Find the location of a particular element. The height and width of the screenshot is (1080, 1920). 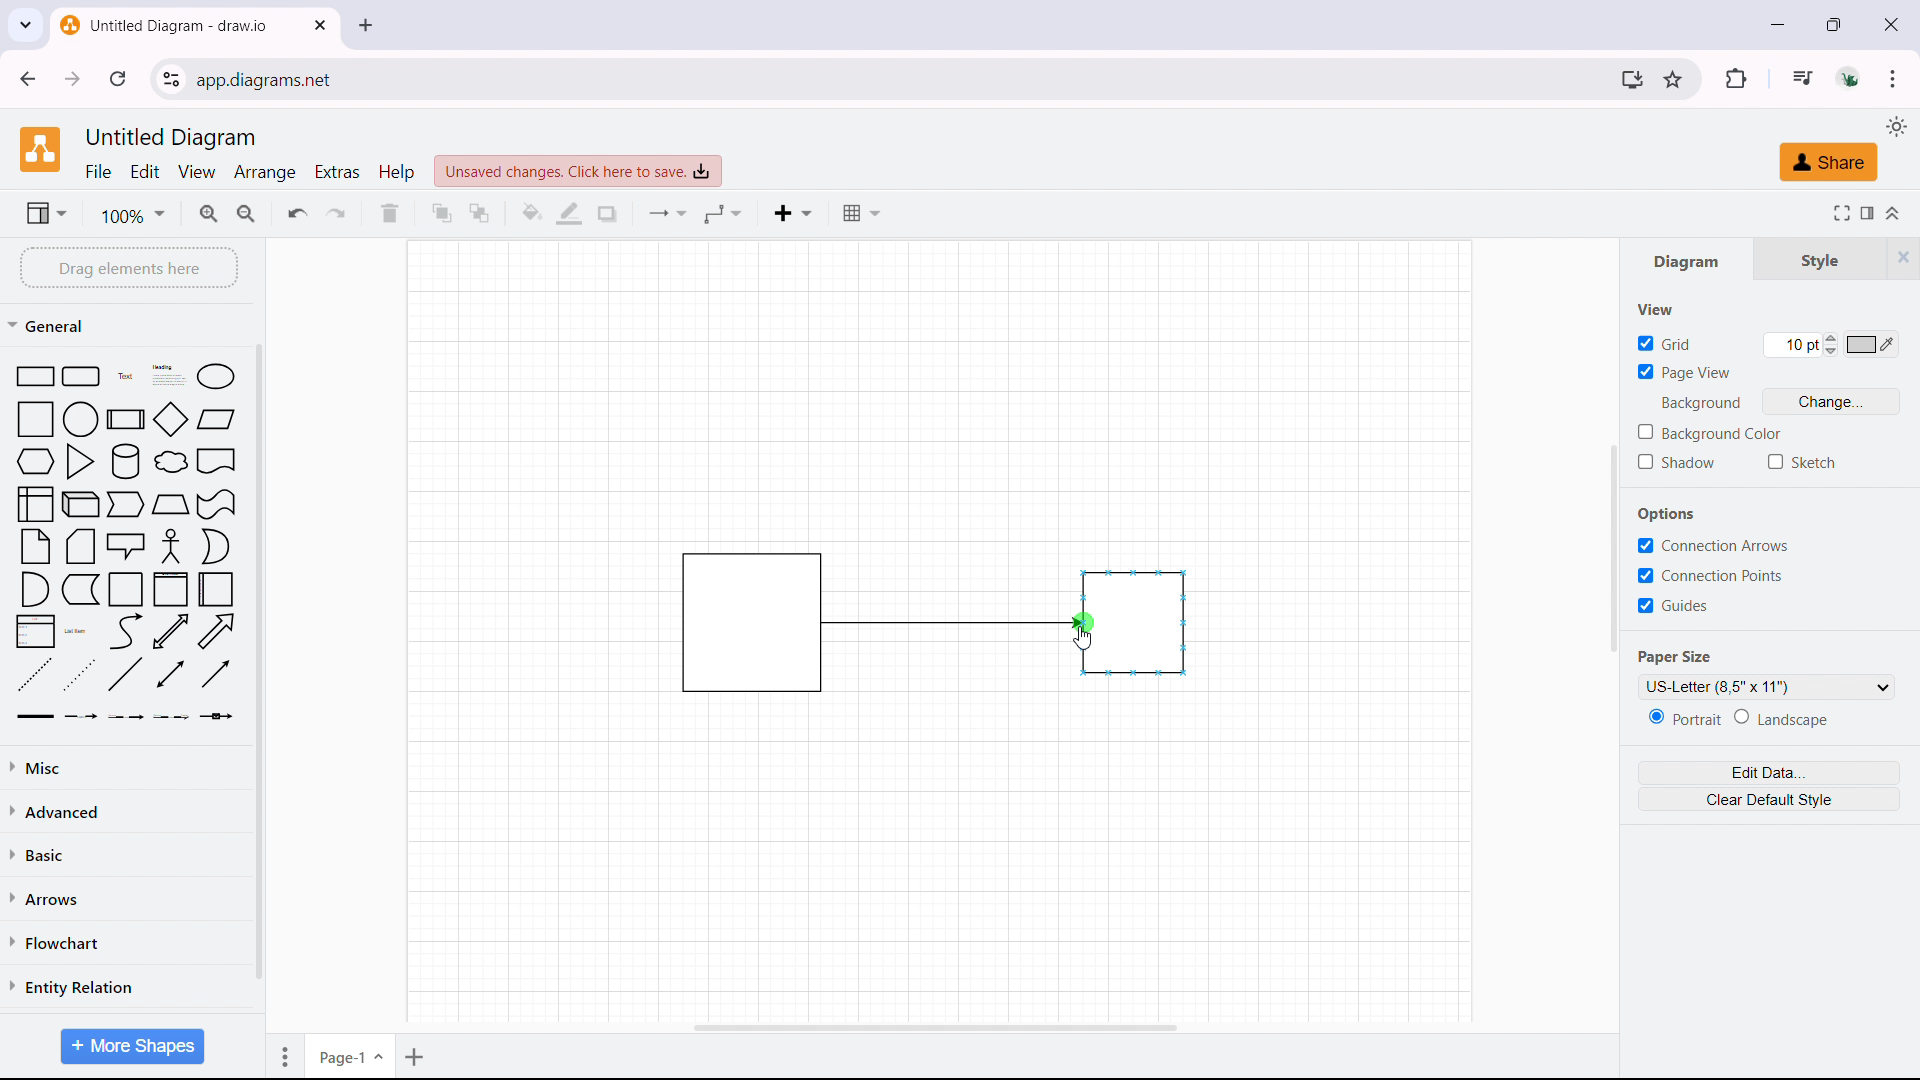

select theme is located at coordinates (1895, 126).